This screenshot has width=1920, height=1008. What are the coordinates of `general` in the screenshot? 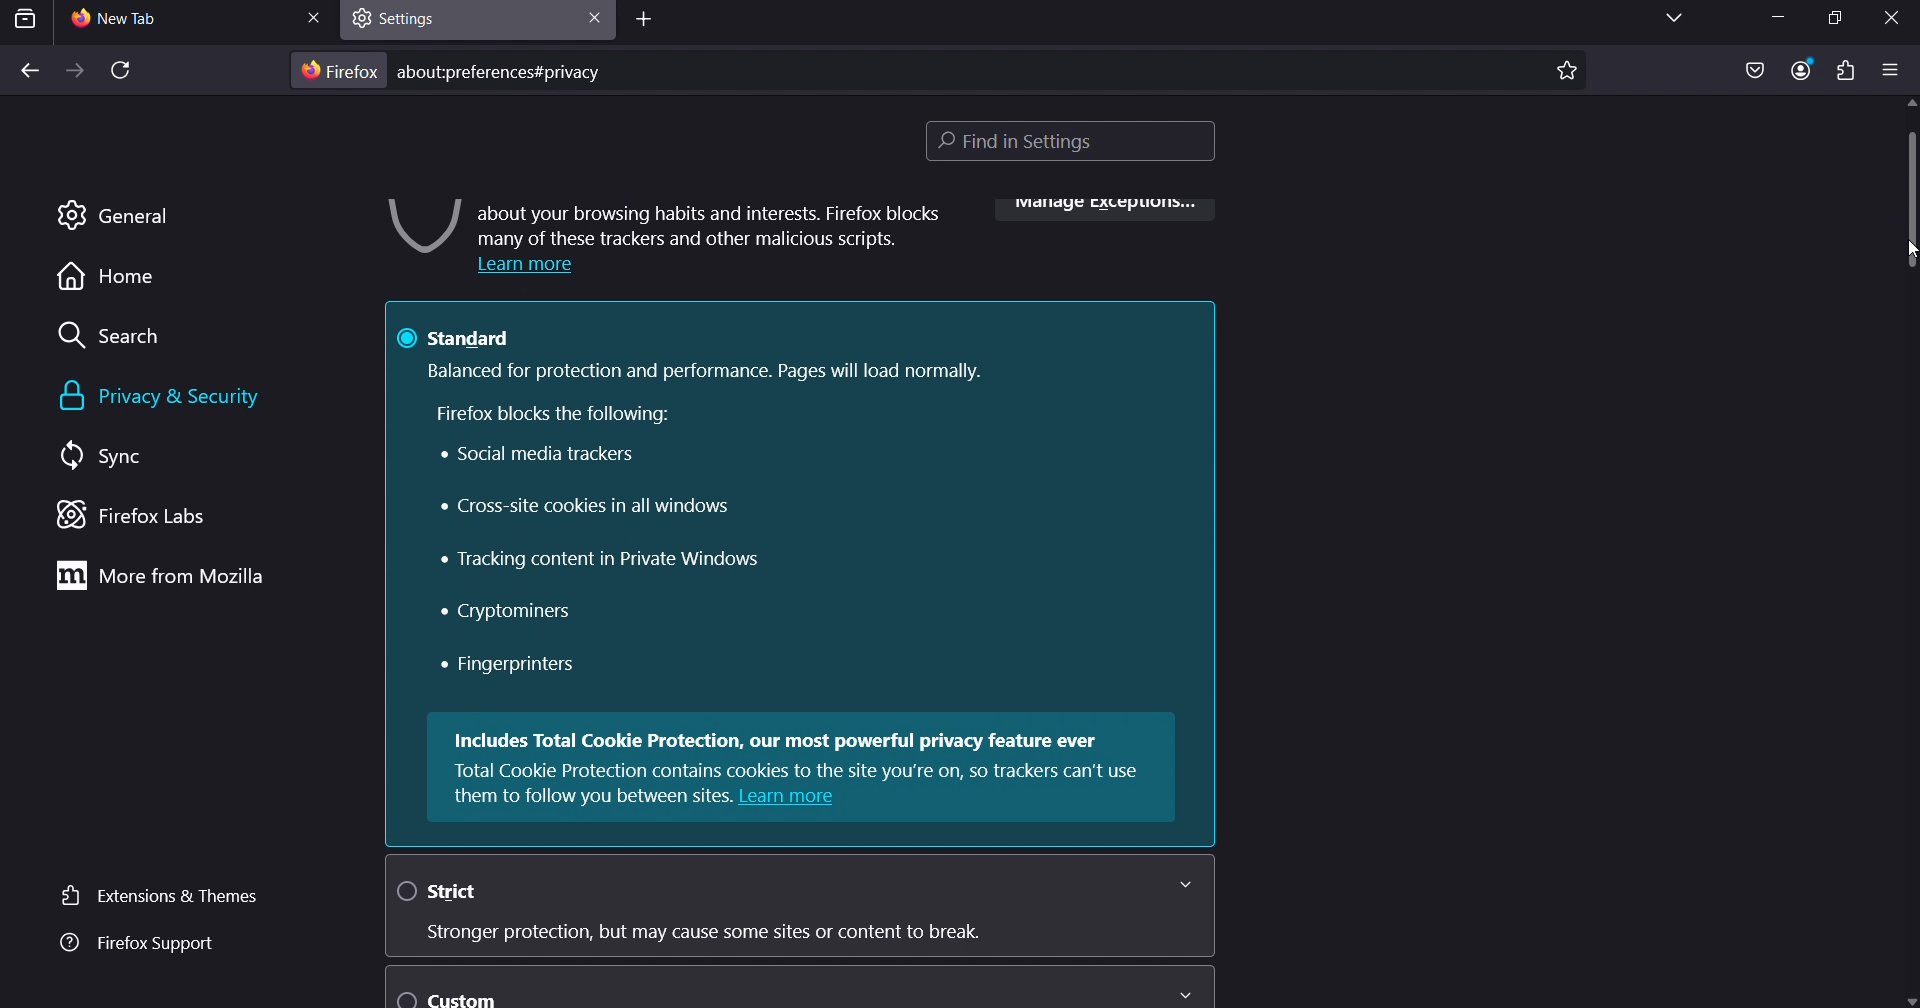 It's located at (113, 213).